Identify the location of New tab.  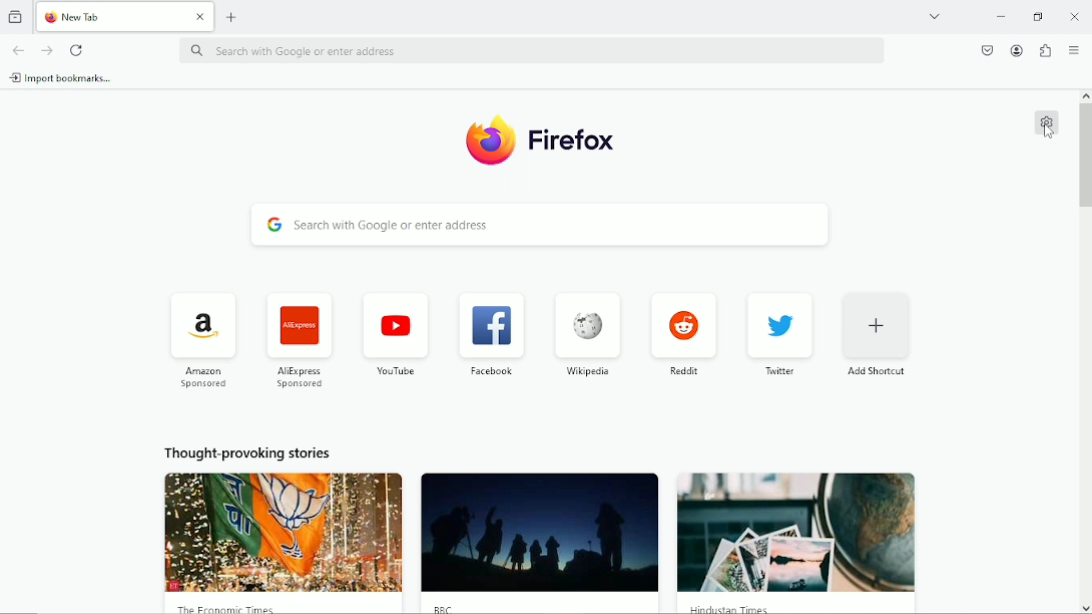
(233, 17).